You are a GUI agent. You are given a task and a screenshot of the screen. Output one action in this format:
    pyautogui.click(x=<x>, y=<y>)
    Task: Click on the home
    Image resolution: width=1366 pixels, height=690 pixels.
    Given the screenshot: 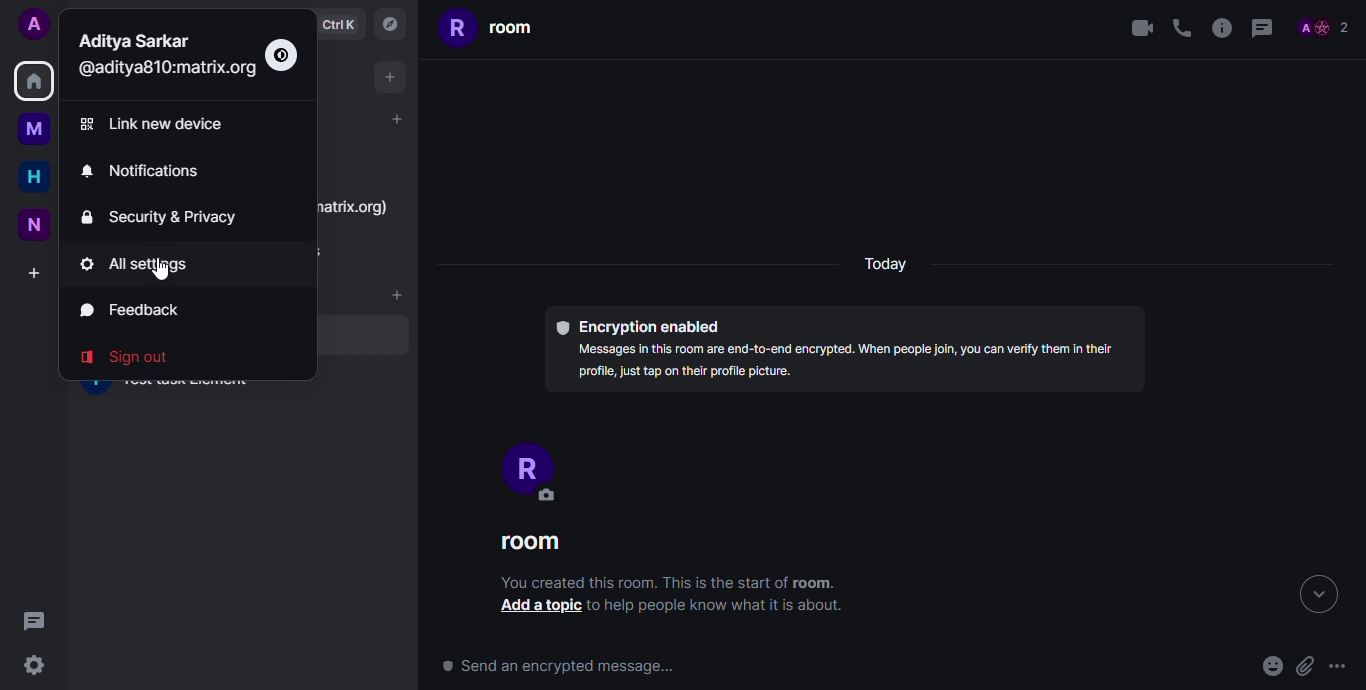 What is the action you would take?
    pyautogui.click(x=35, y=175)
    